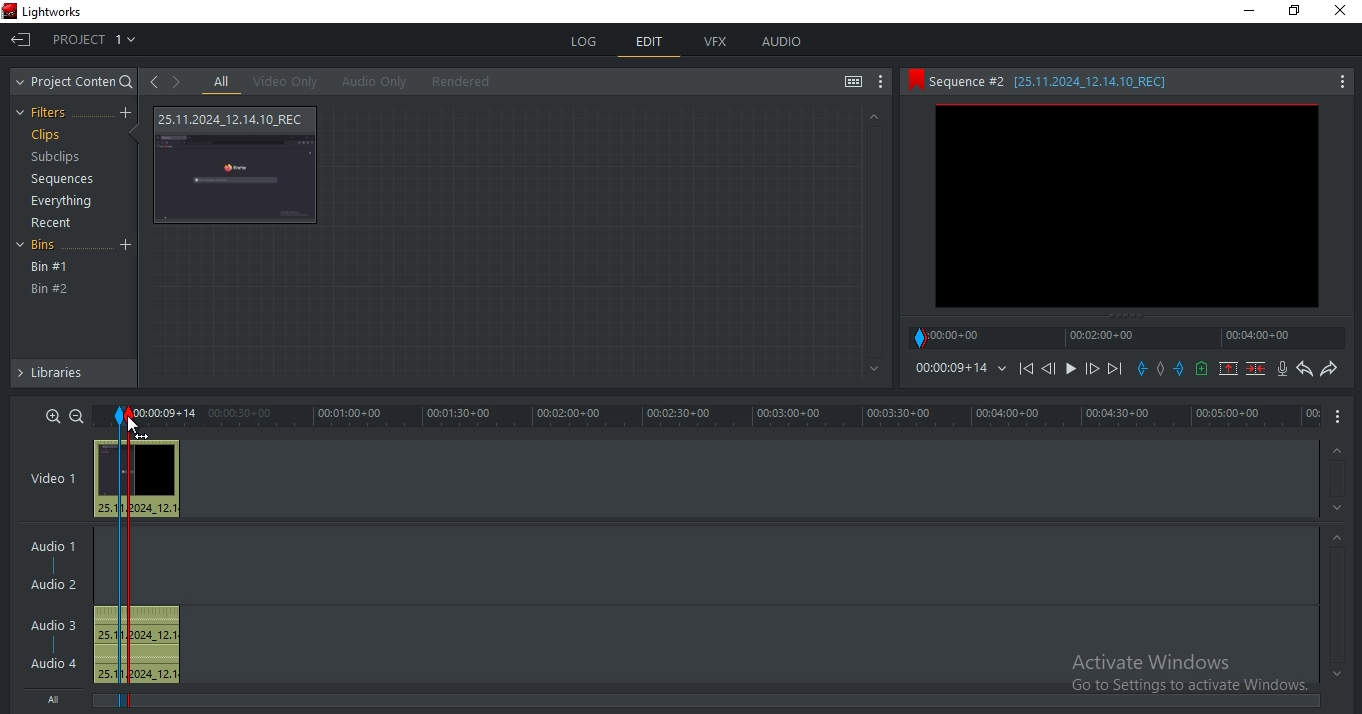  What do you see at coordinates (153, 81) in the screenshot?
I see `go to previous viewed clip` at bounding box center [153, 81].